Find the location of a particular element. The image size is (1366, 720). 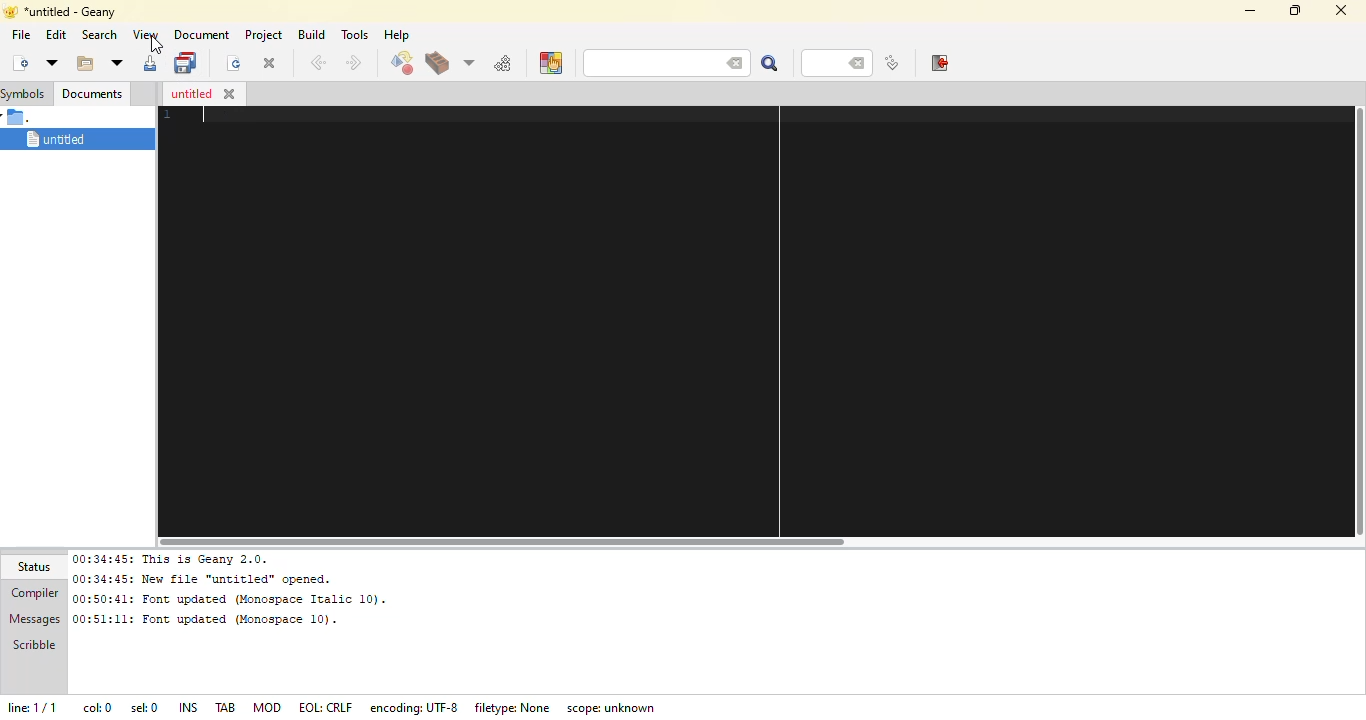

color is located at coordinates (550, 63).